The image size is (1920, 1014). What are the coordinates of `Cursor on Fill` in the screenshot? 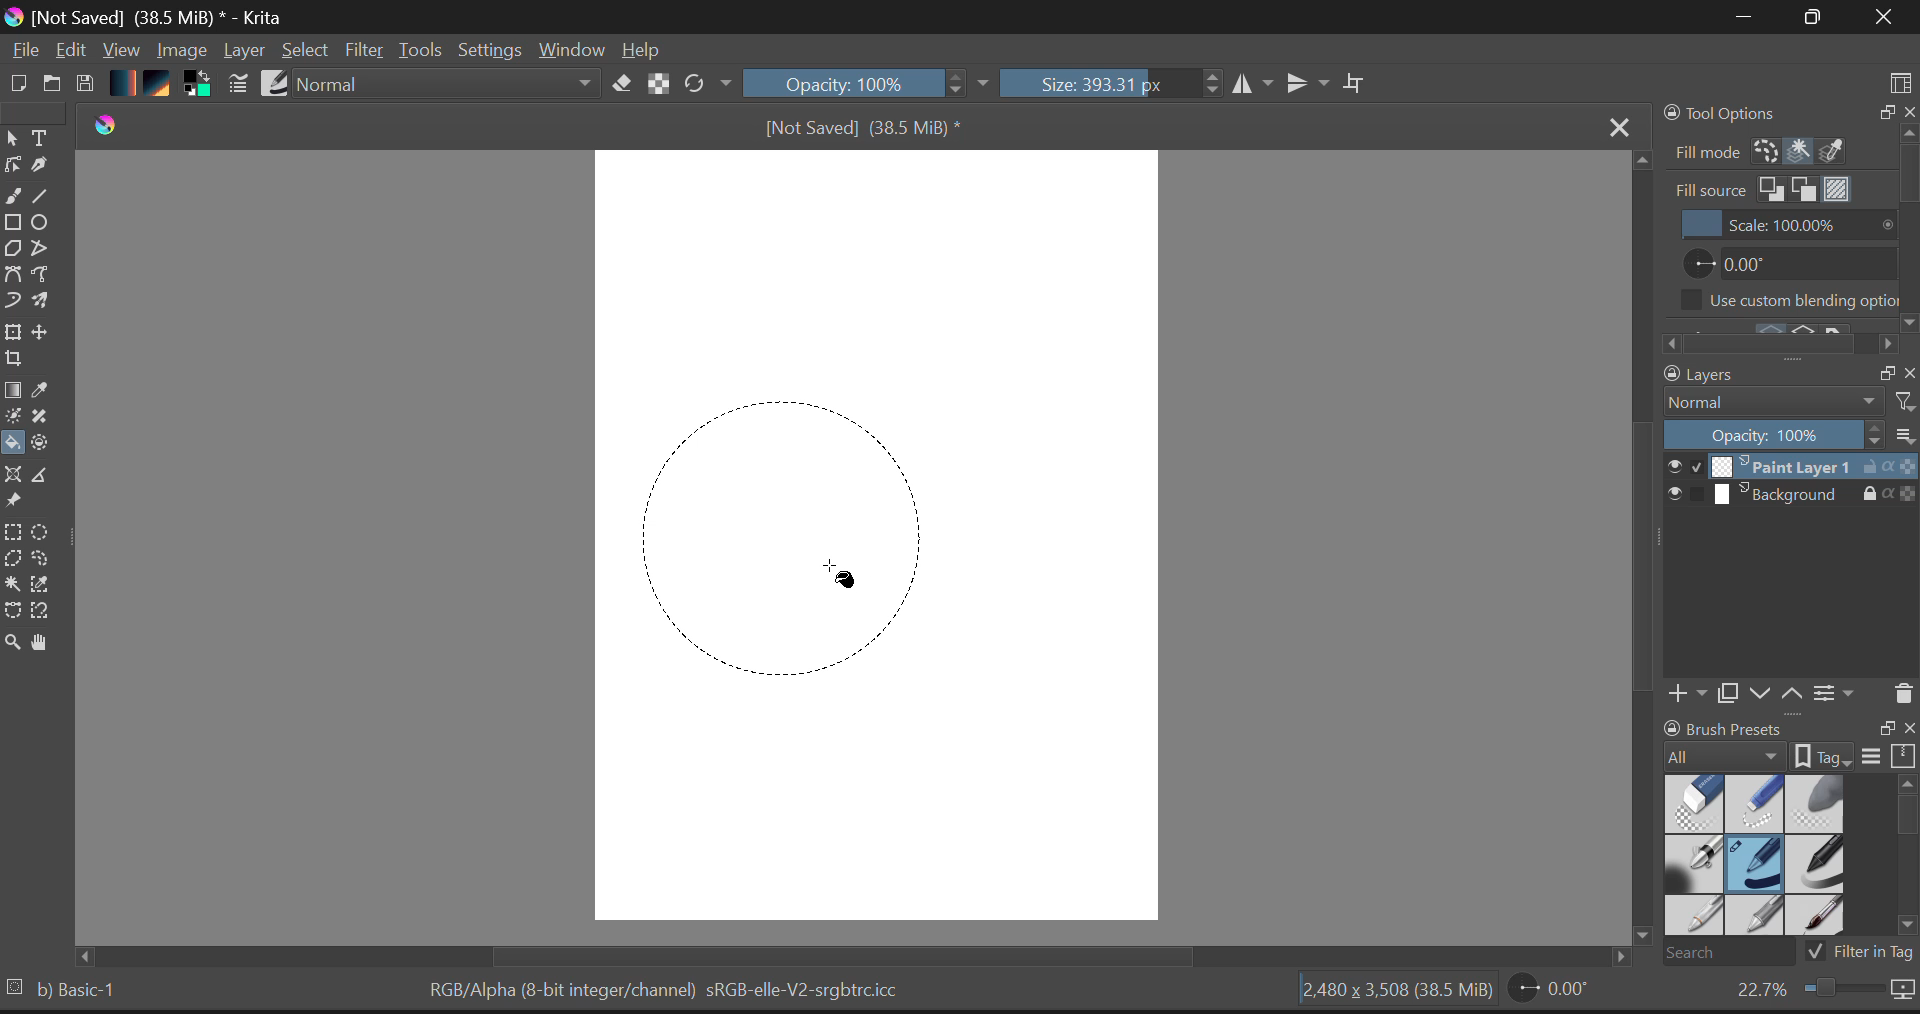 It's located at (18, 444).